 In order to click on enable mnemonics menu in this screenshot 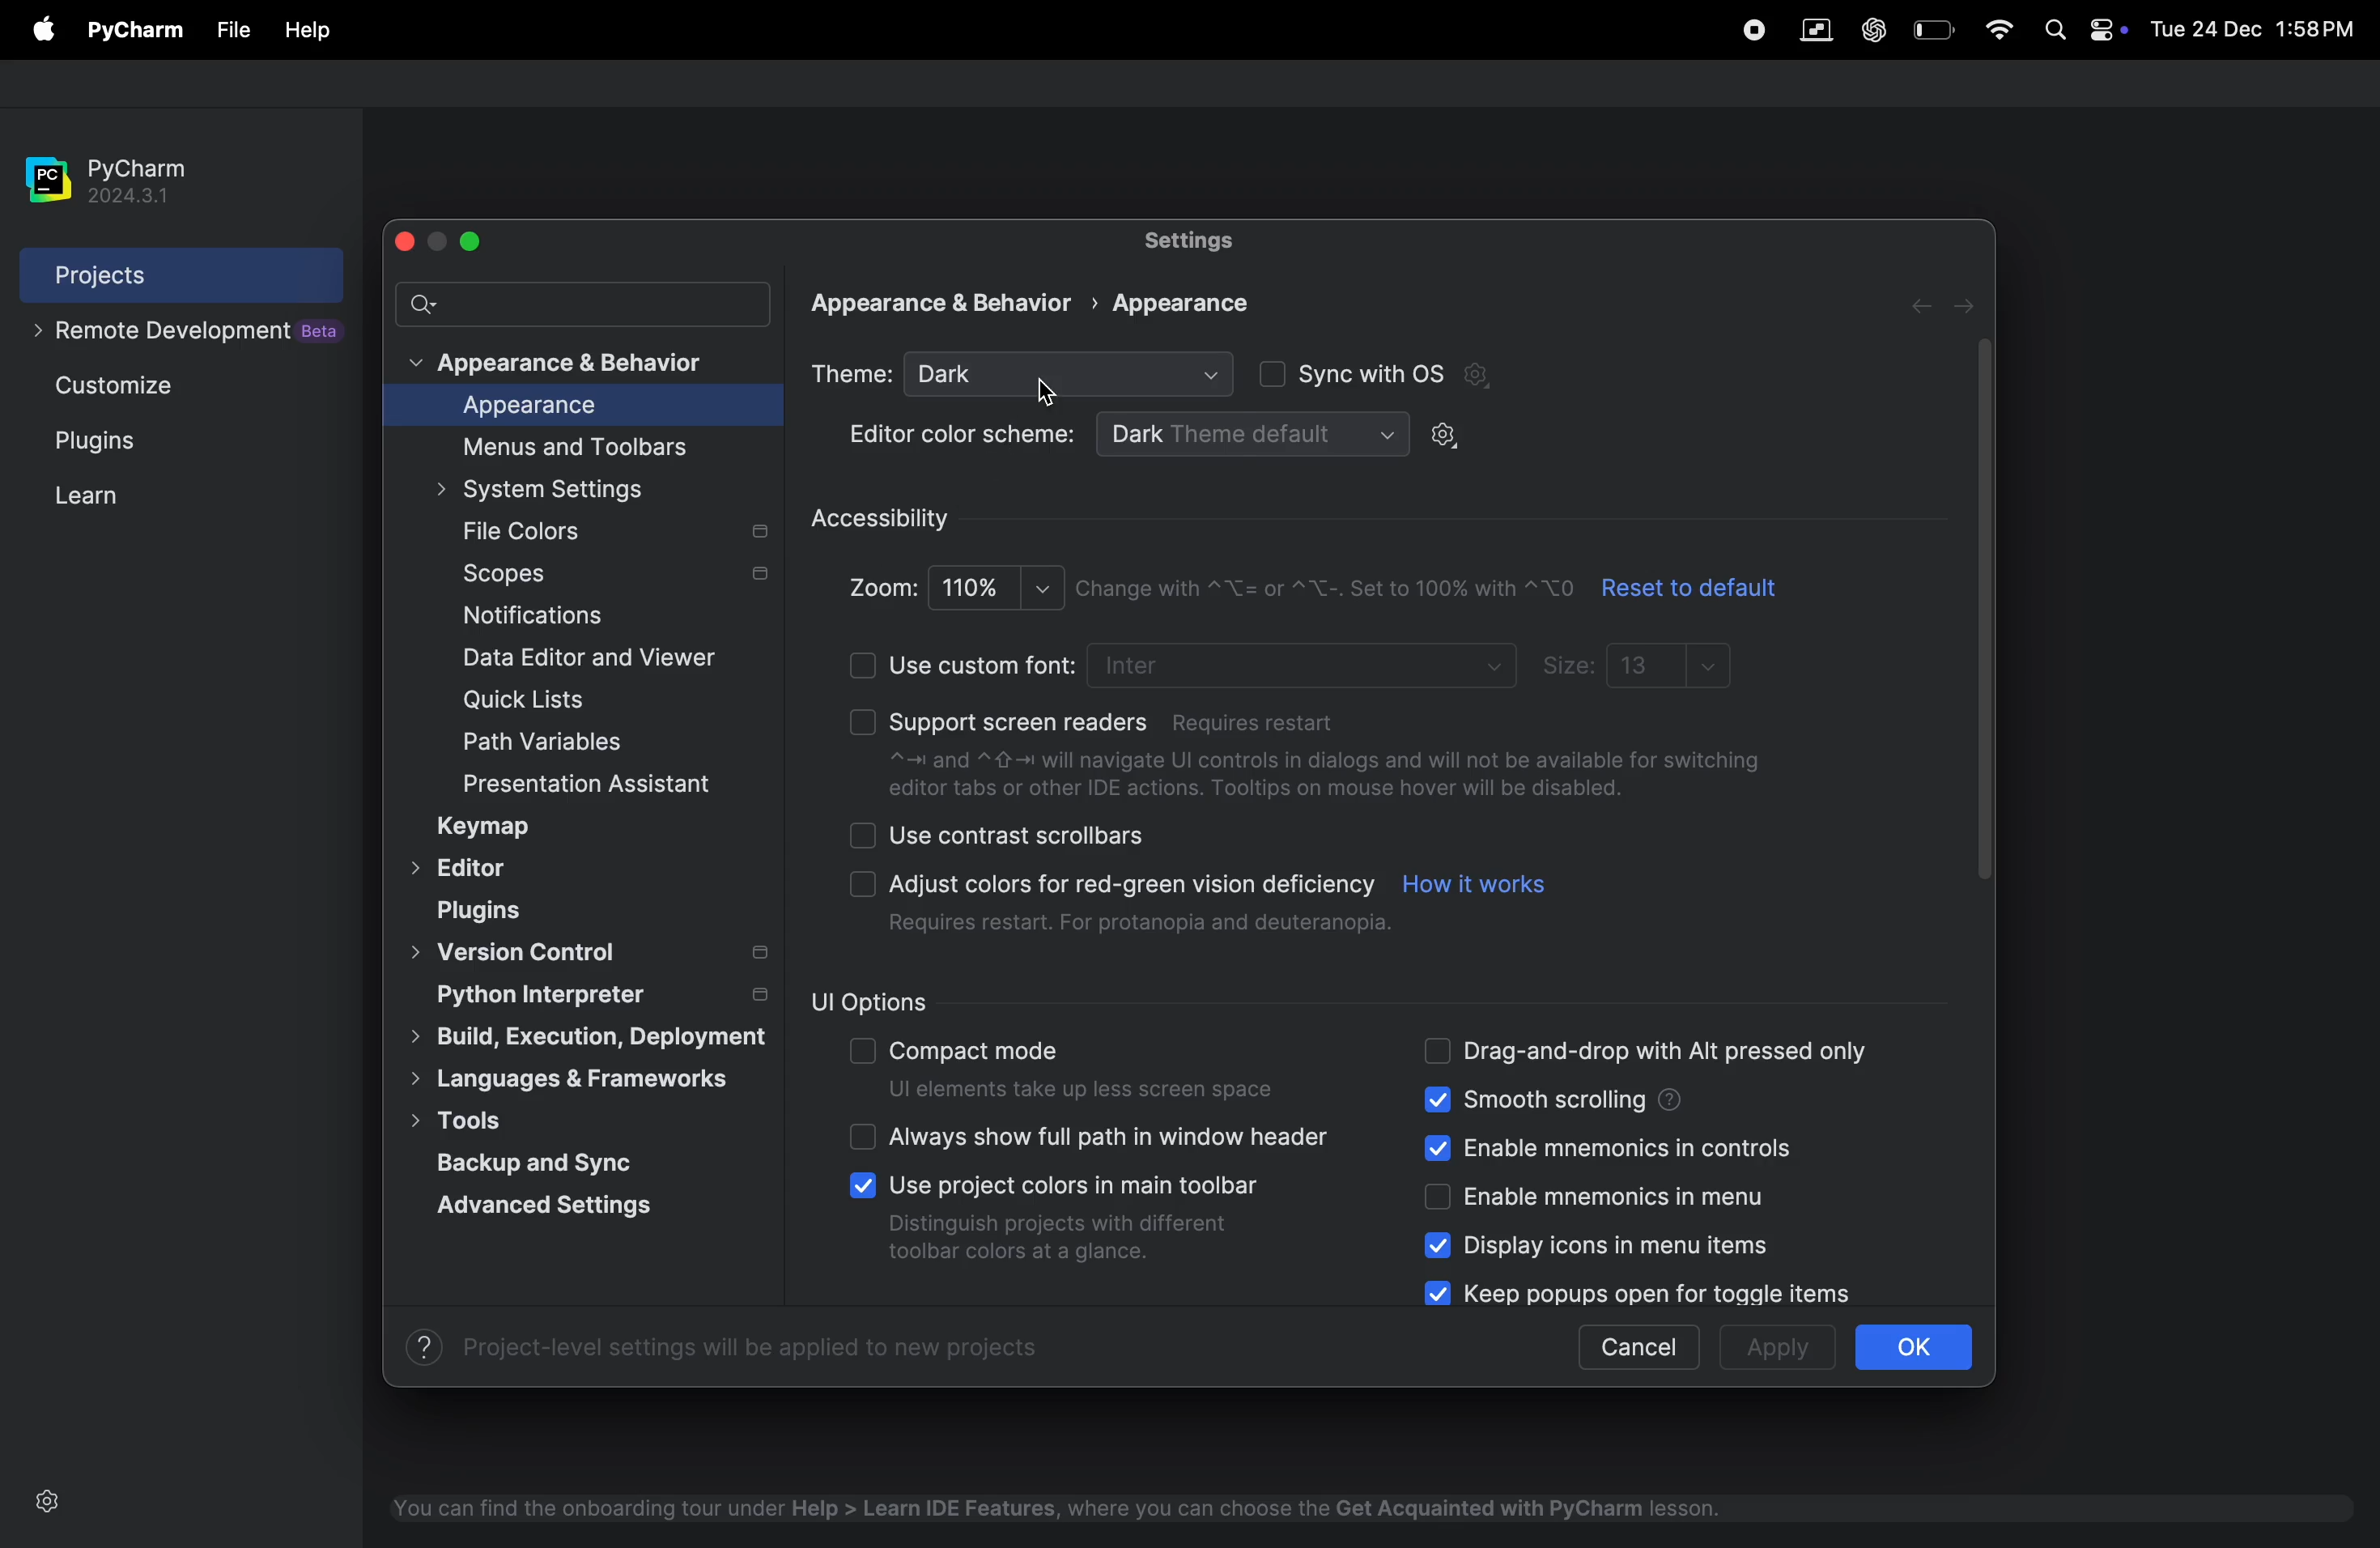, I will do `click(1637, 1194)`.